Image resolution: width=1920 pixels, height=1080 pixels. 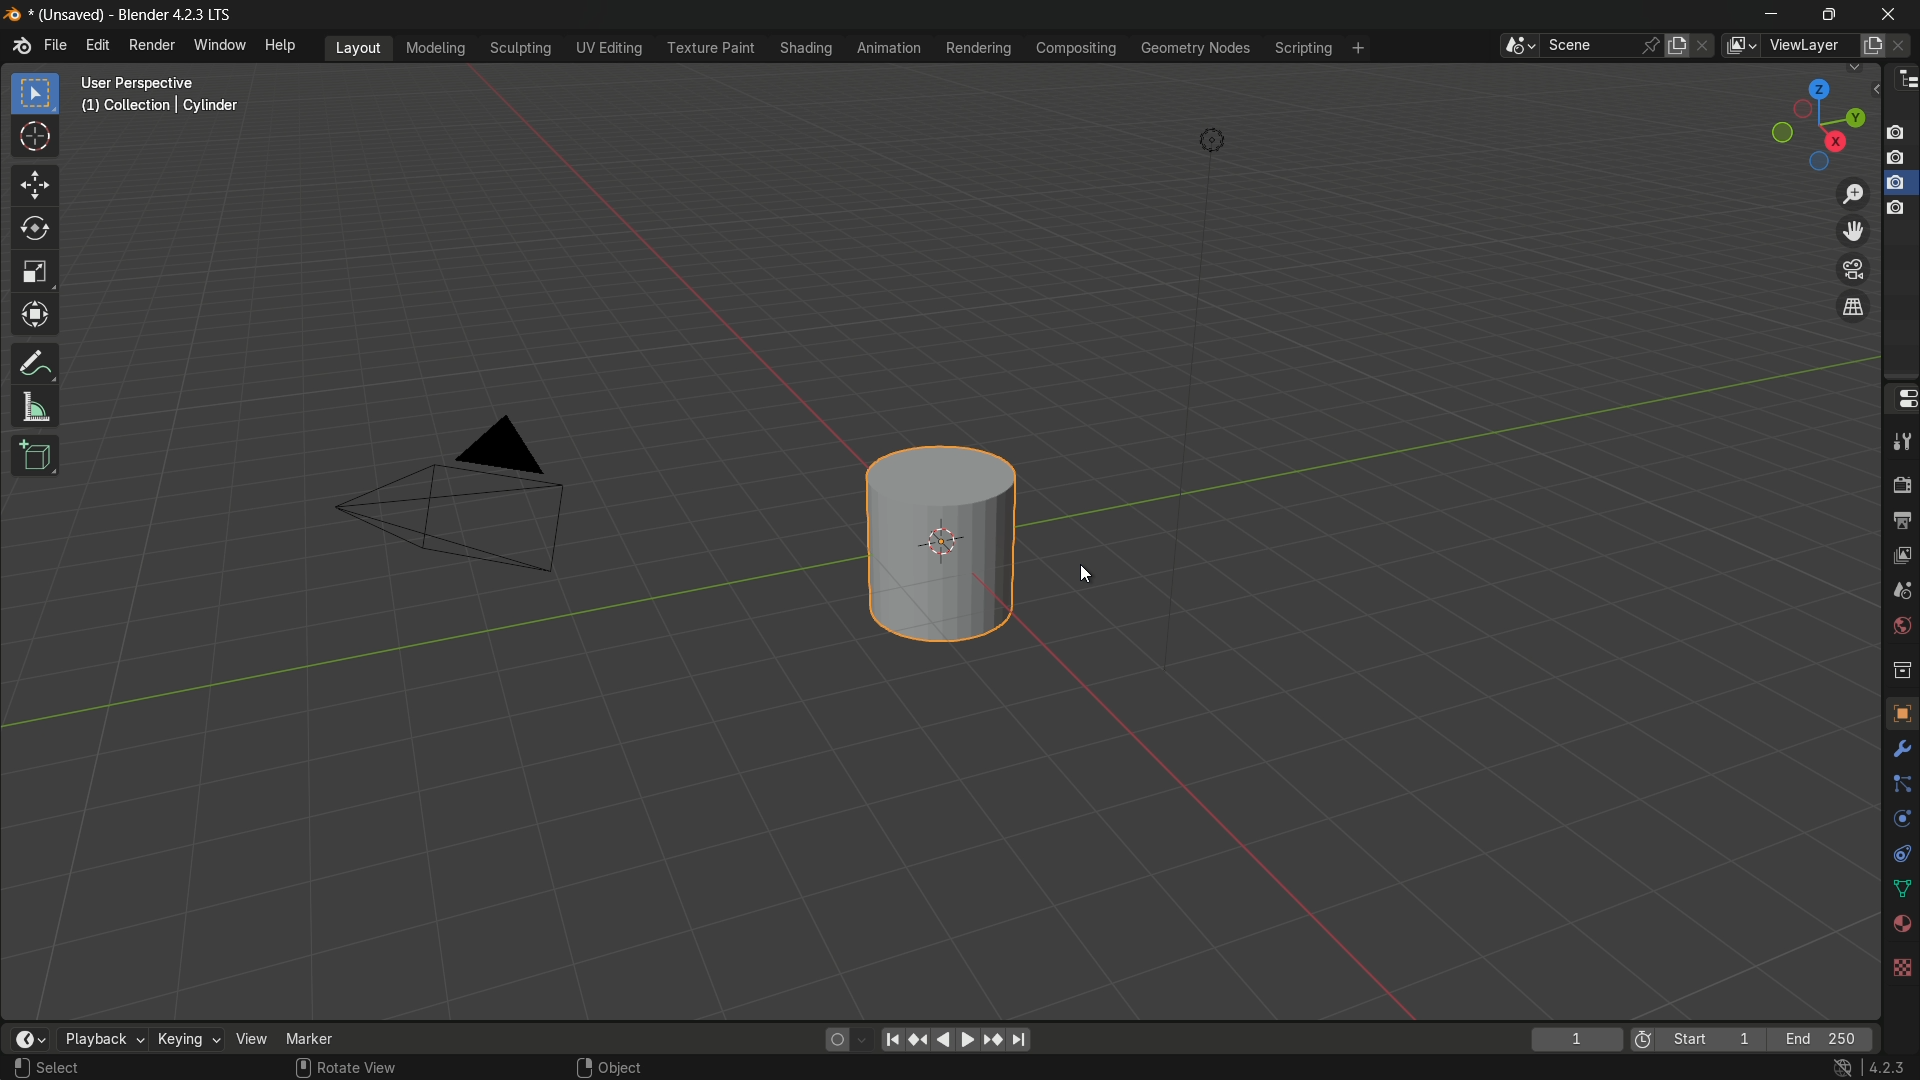 What do you see at coordinates (360, 47) in the screenshot?
I see `layout menu` at bounding box center [360, 47].